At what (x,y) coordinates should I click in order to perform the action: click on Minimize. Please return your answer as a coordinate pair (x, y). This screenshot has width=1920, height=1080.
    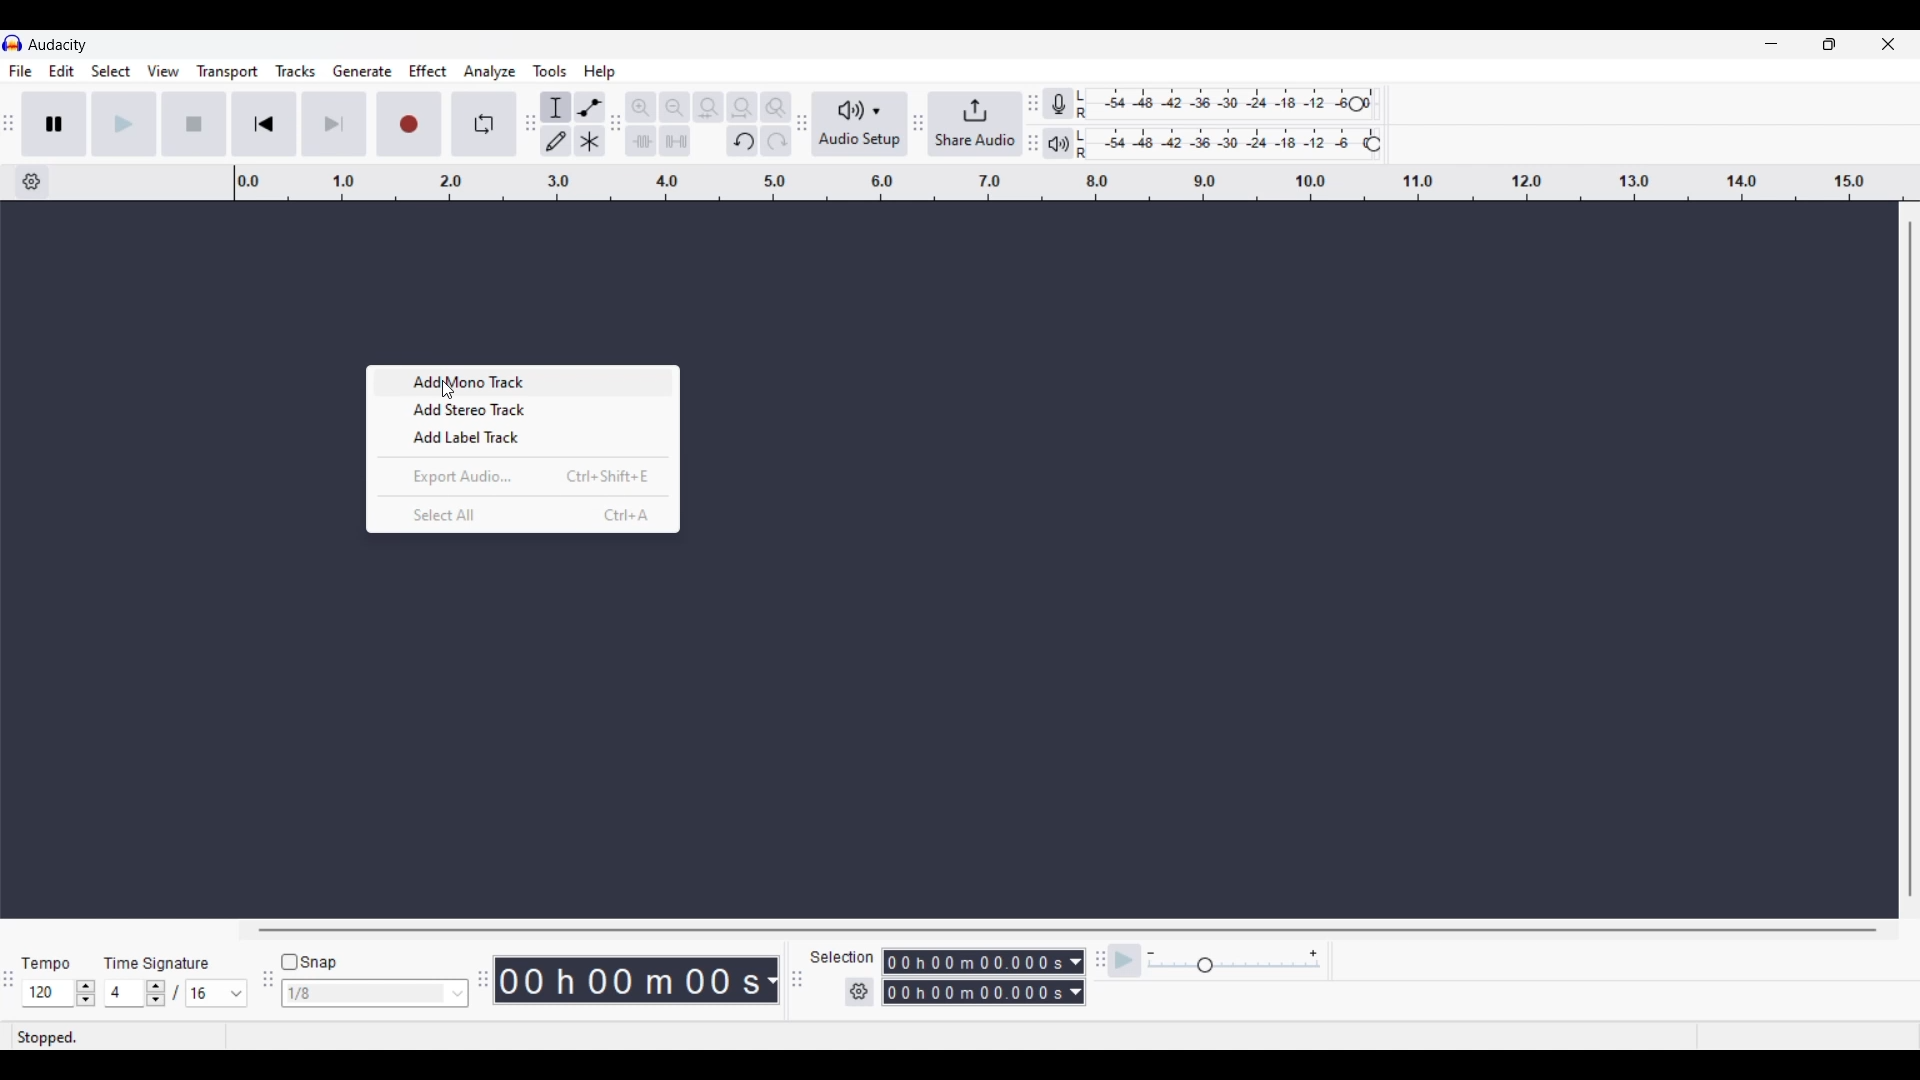
    Looking at the image, I should click on (1771, 44).